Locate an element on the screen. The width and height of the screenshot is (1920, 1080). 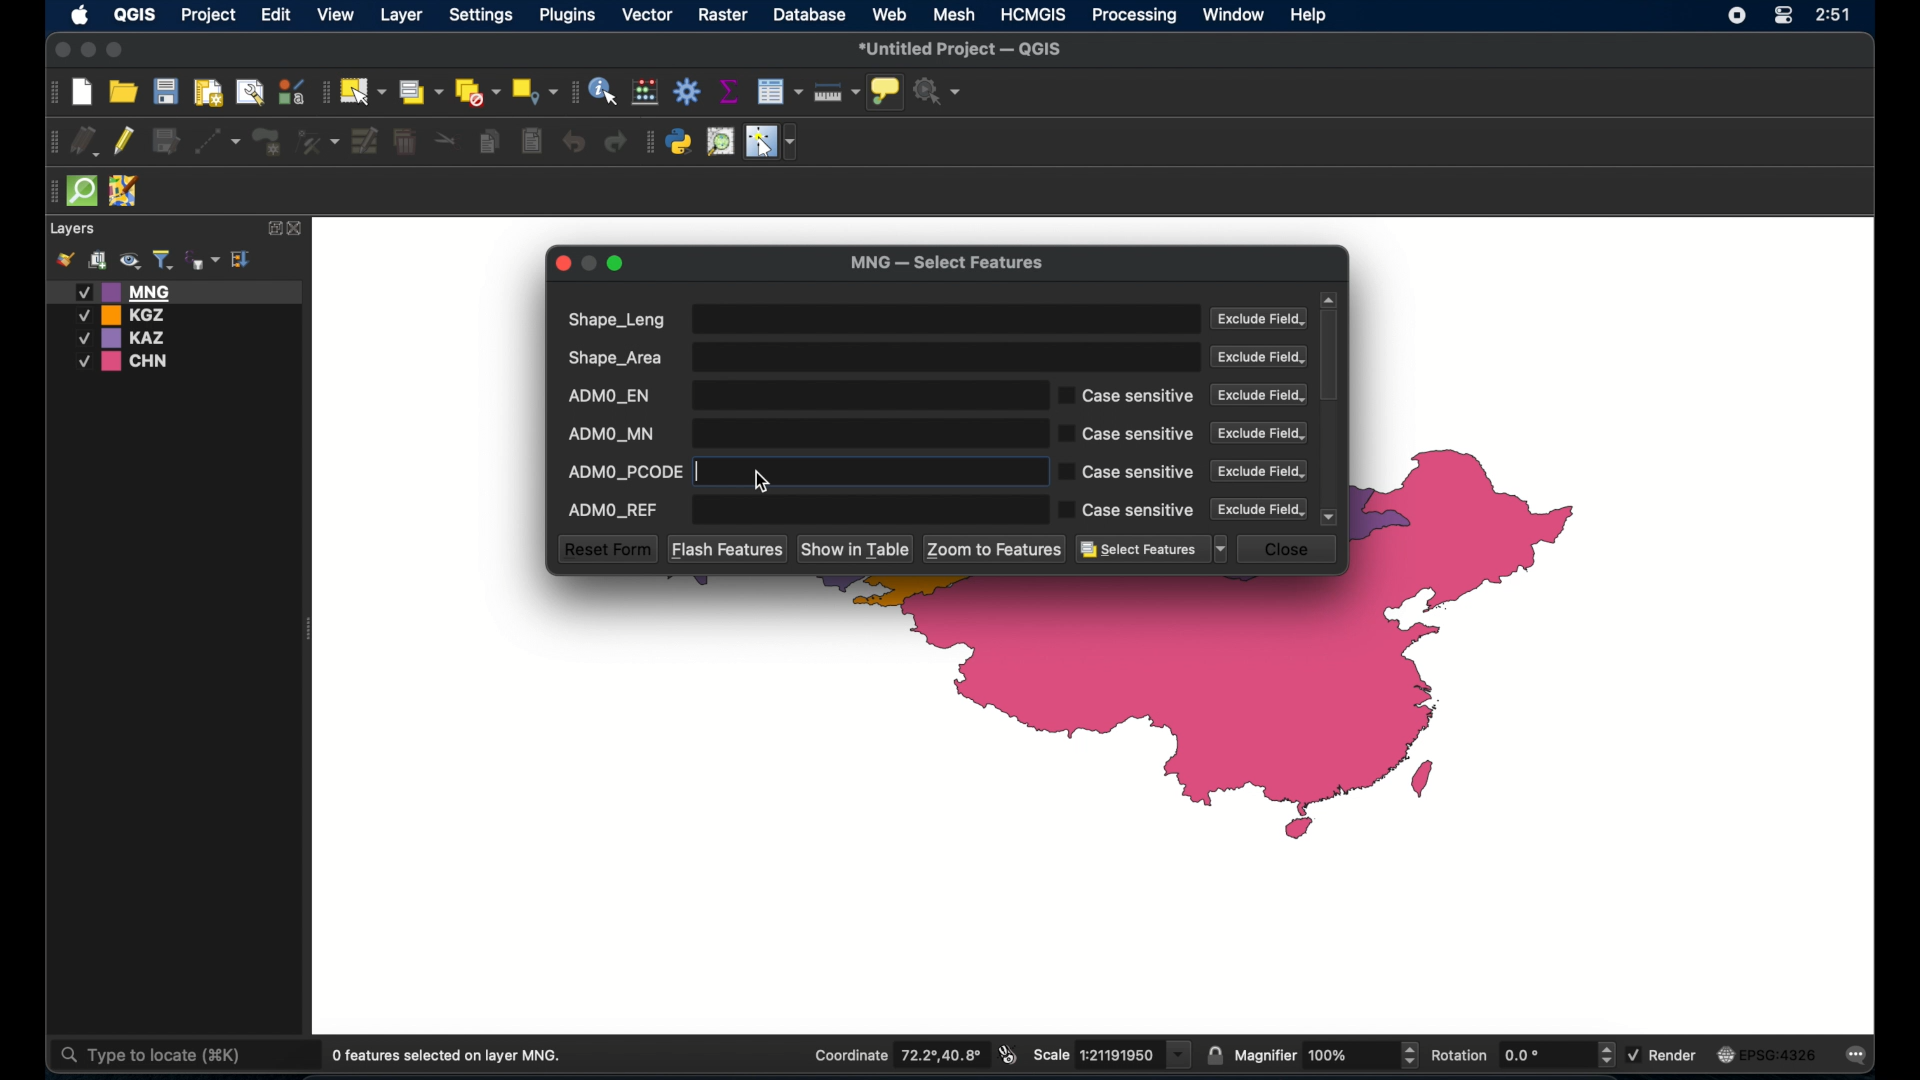
lock scale is located at coordinates (1215, 1056).